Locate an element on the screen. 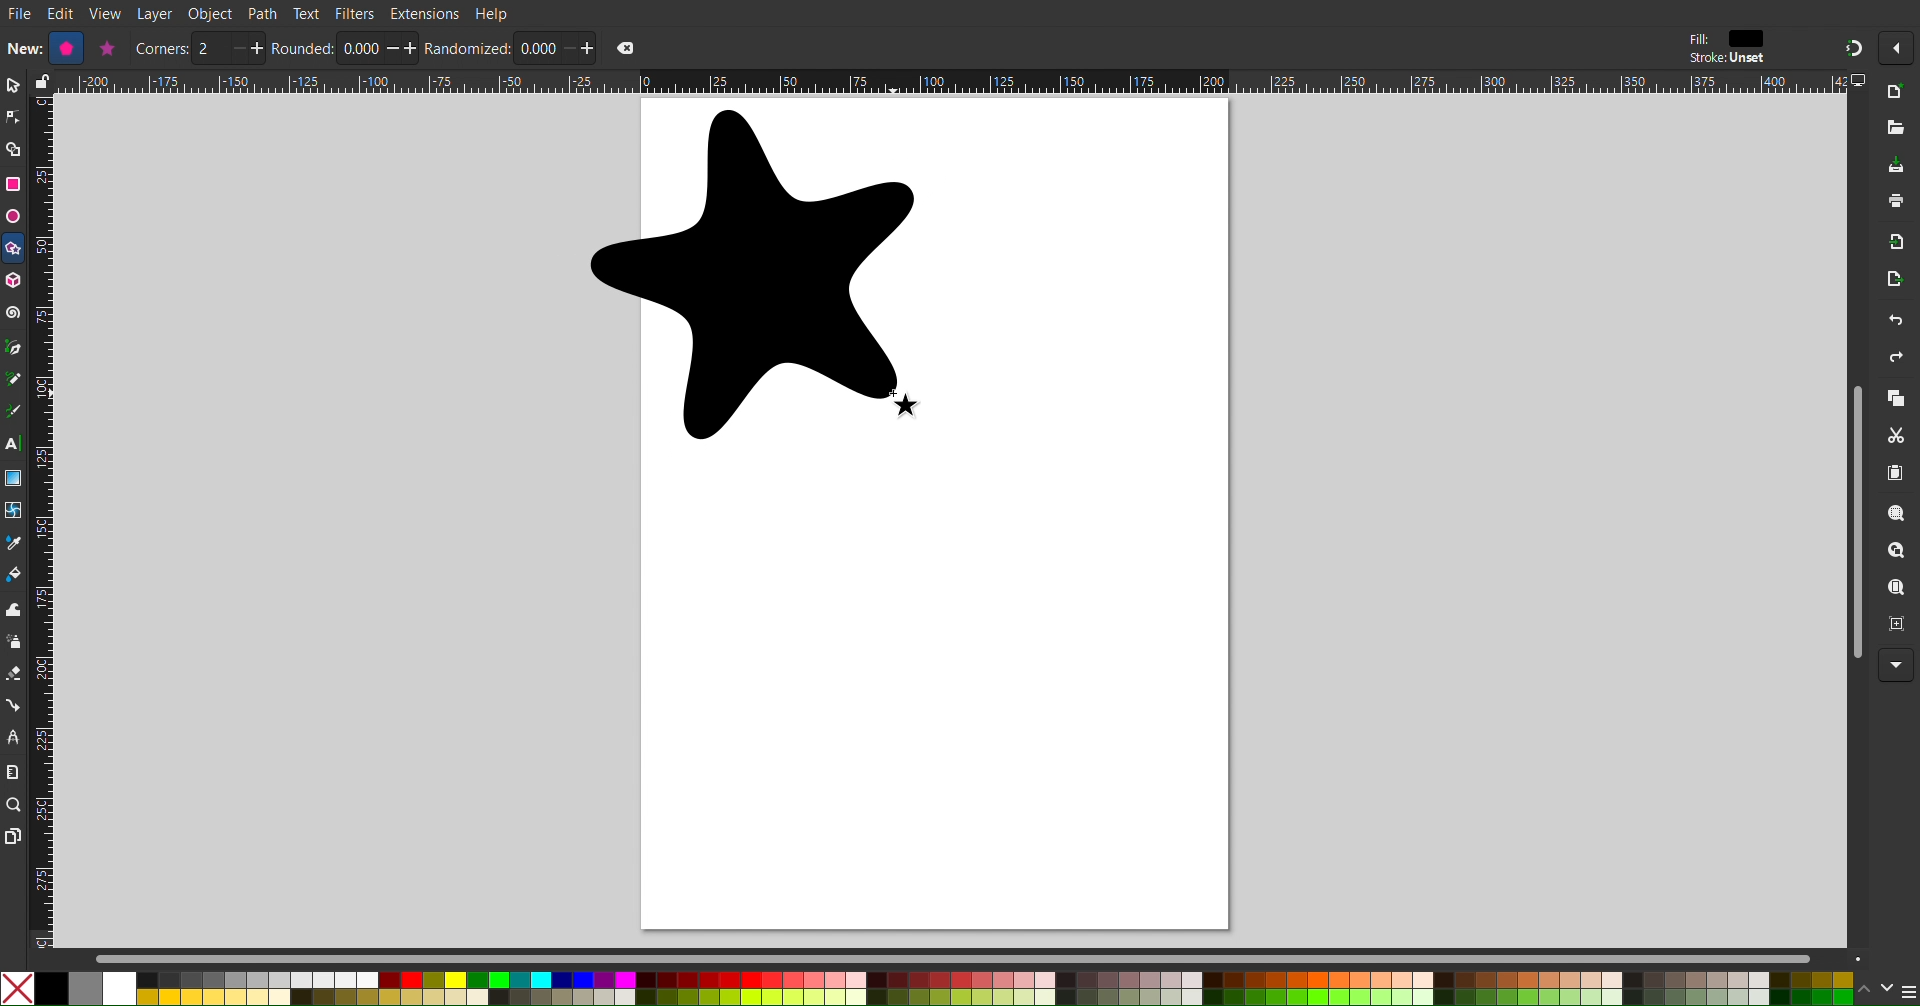  Node Tool is located at coordinates (13, 118).